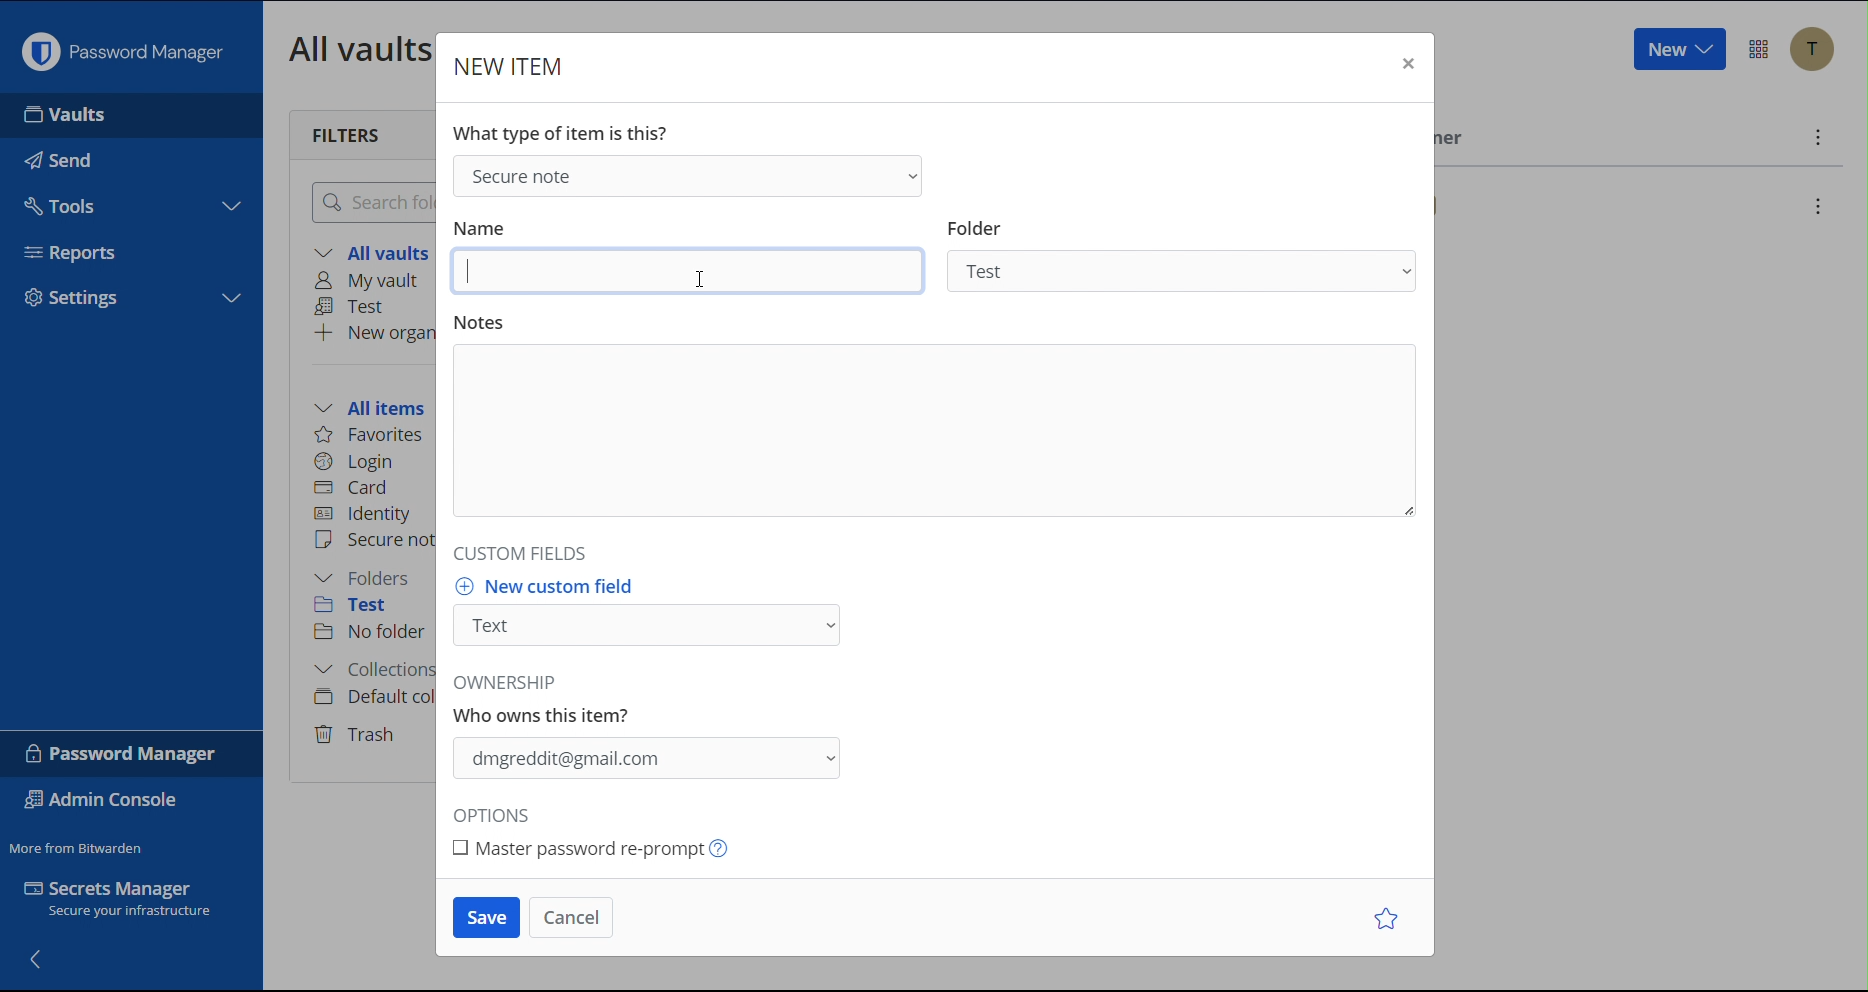 The width and height of the screenshot is (1868, 992). I want to click on Secure Note, so click(685, 174).